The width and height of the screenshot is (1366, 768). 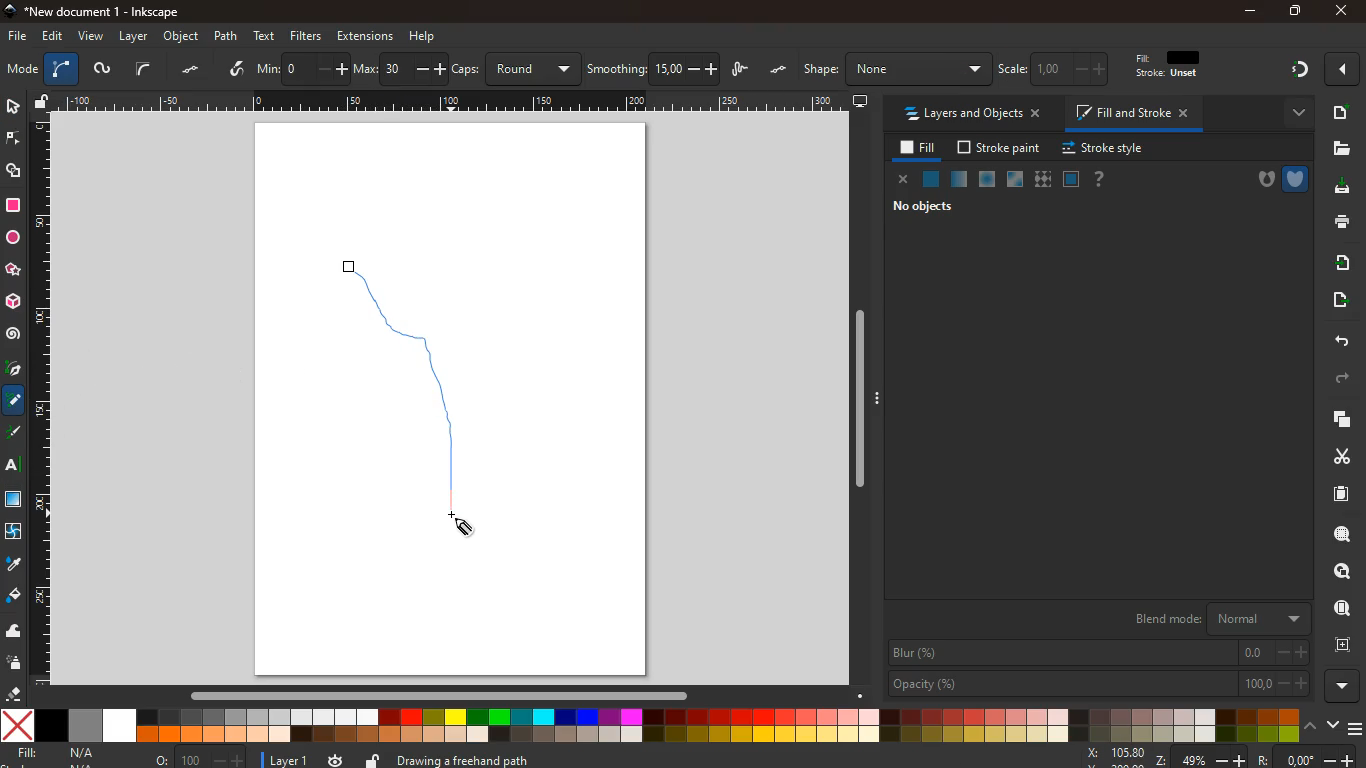 I want to click on receive, so click(x=1337, y=263).